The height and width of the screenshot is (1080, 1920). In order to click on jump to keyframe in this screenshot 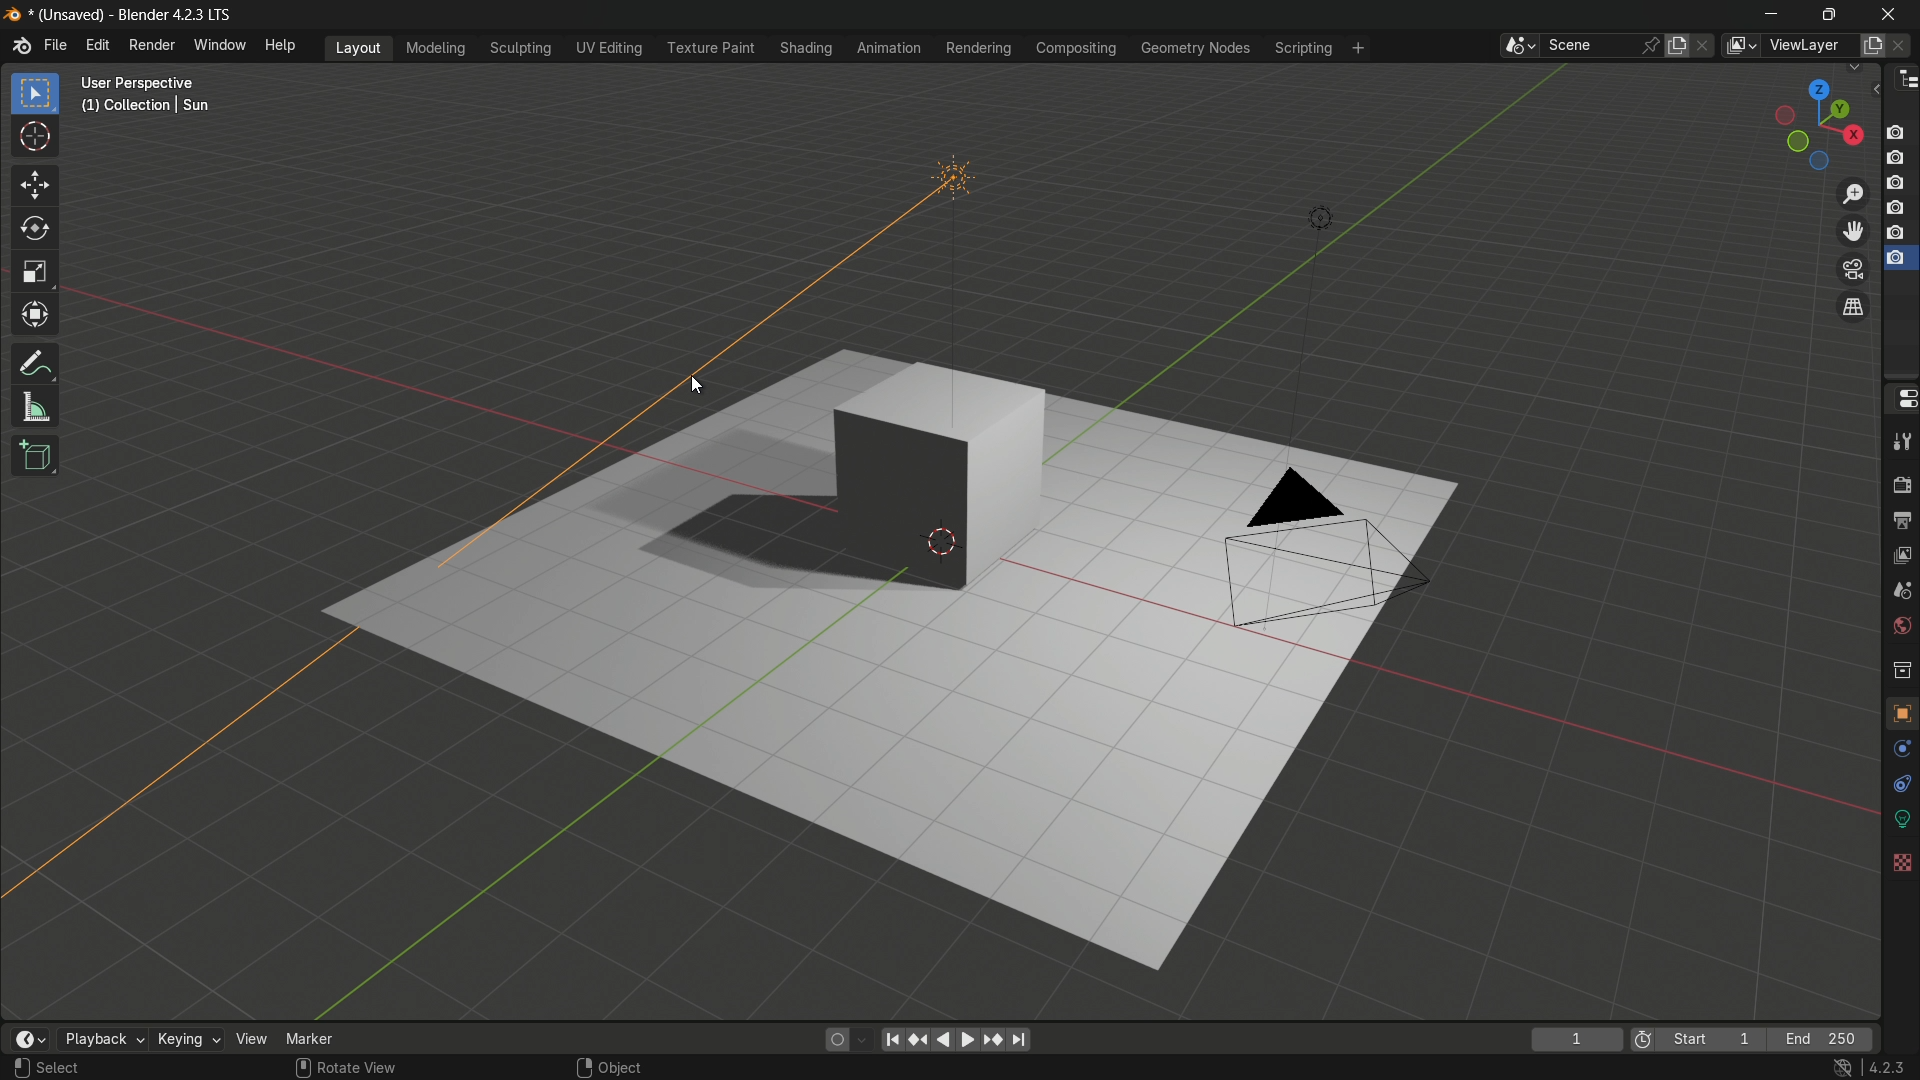, I will do `click(920, 1042)`.